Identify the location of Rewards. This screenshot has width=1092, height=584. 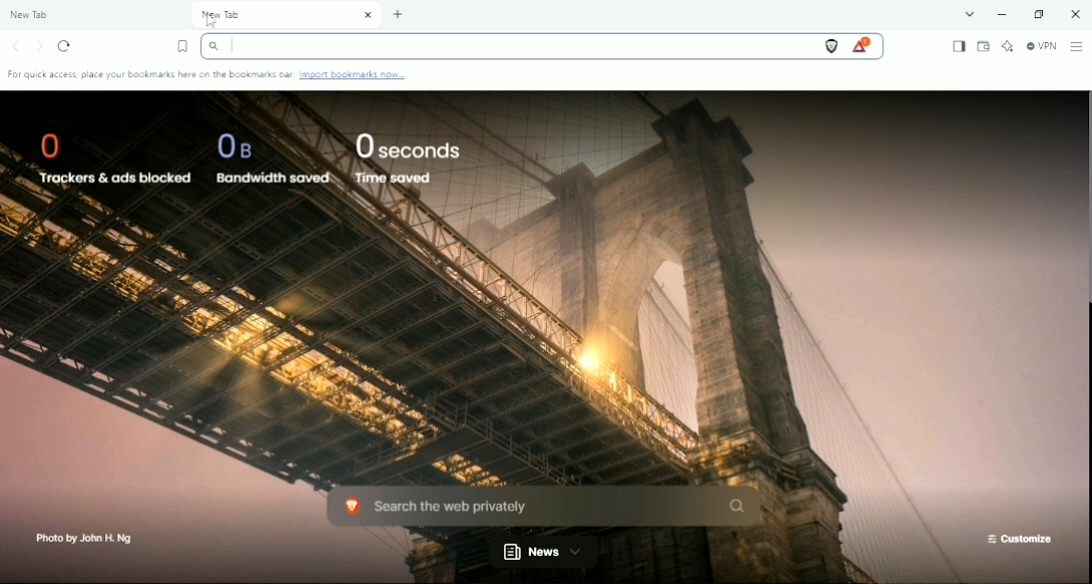
(863, 46).